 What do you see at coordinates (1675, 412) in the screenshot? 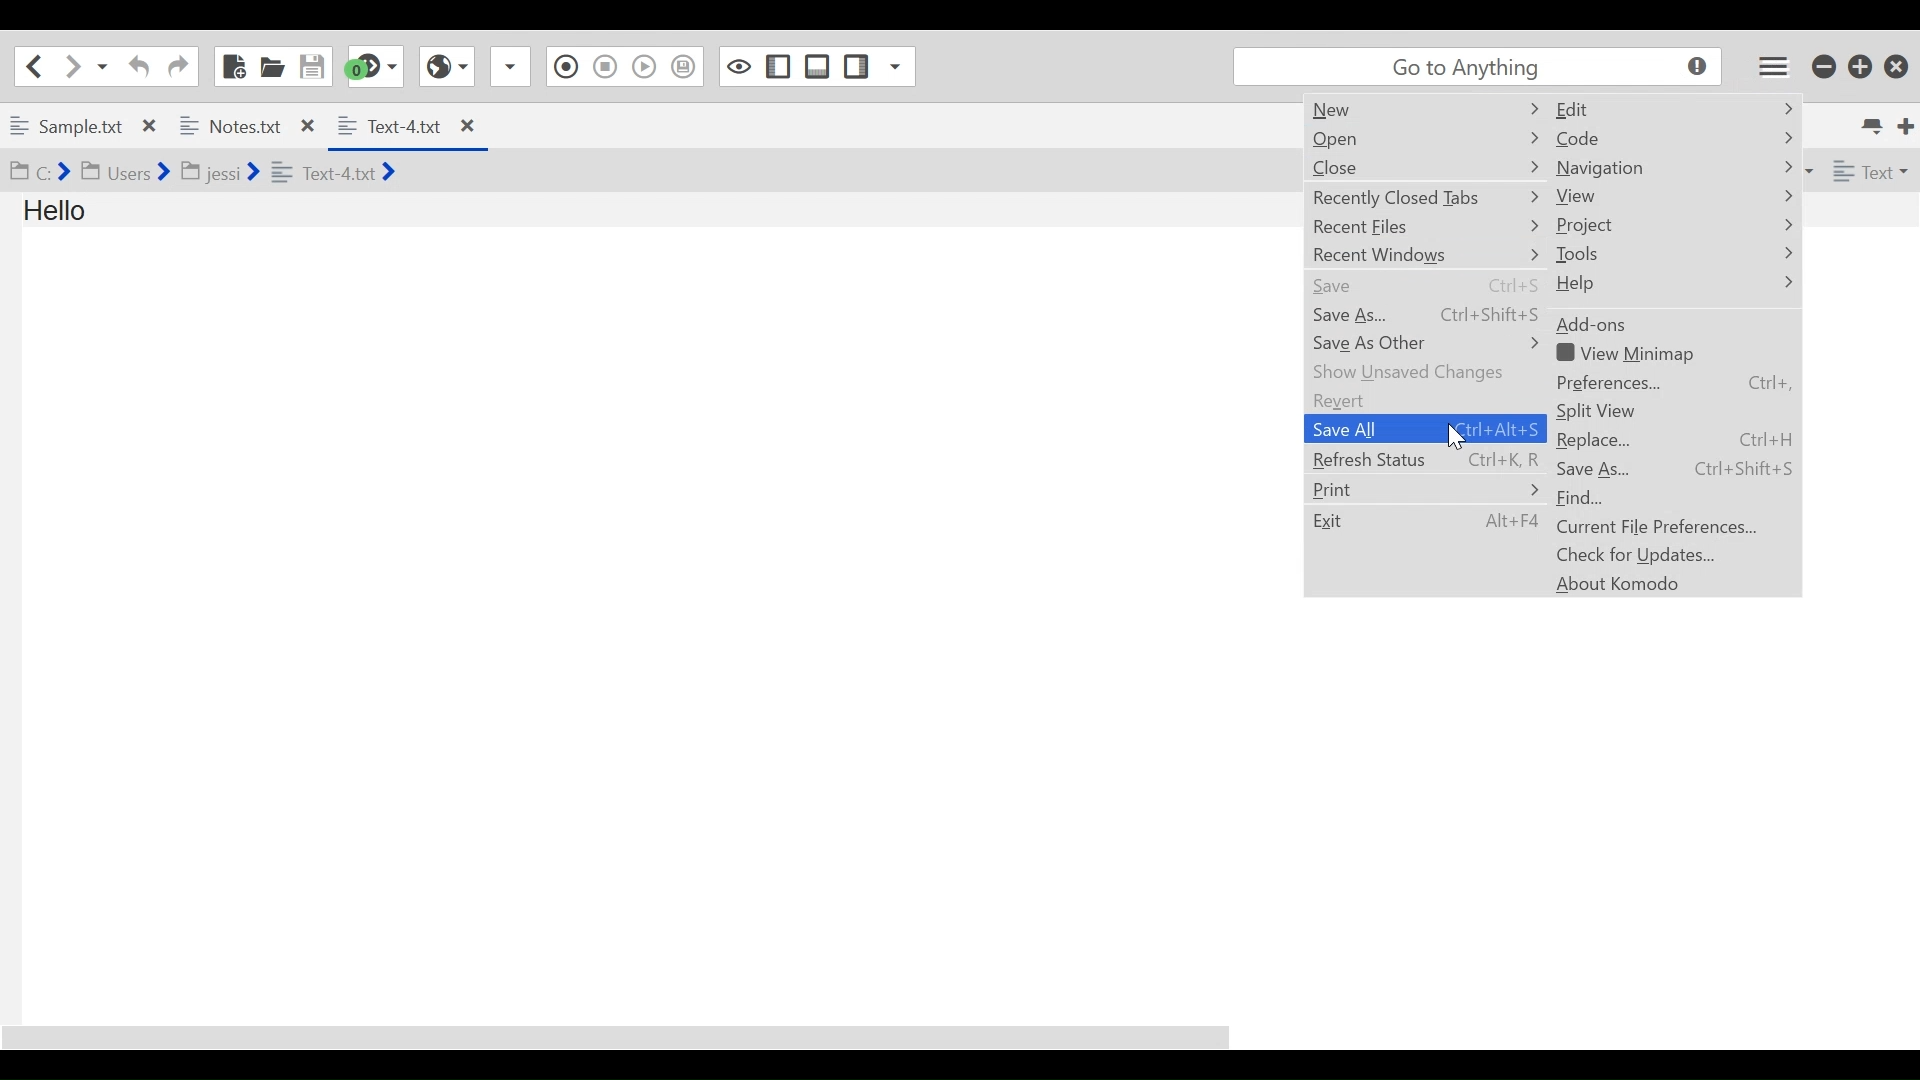
I see `Split View` at bounding box center [1675, 412].